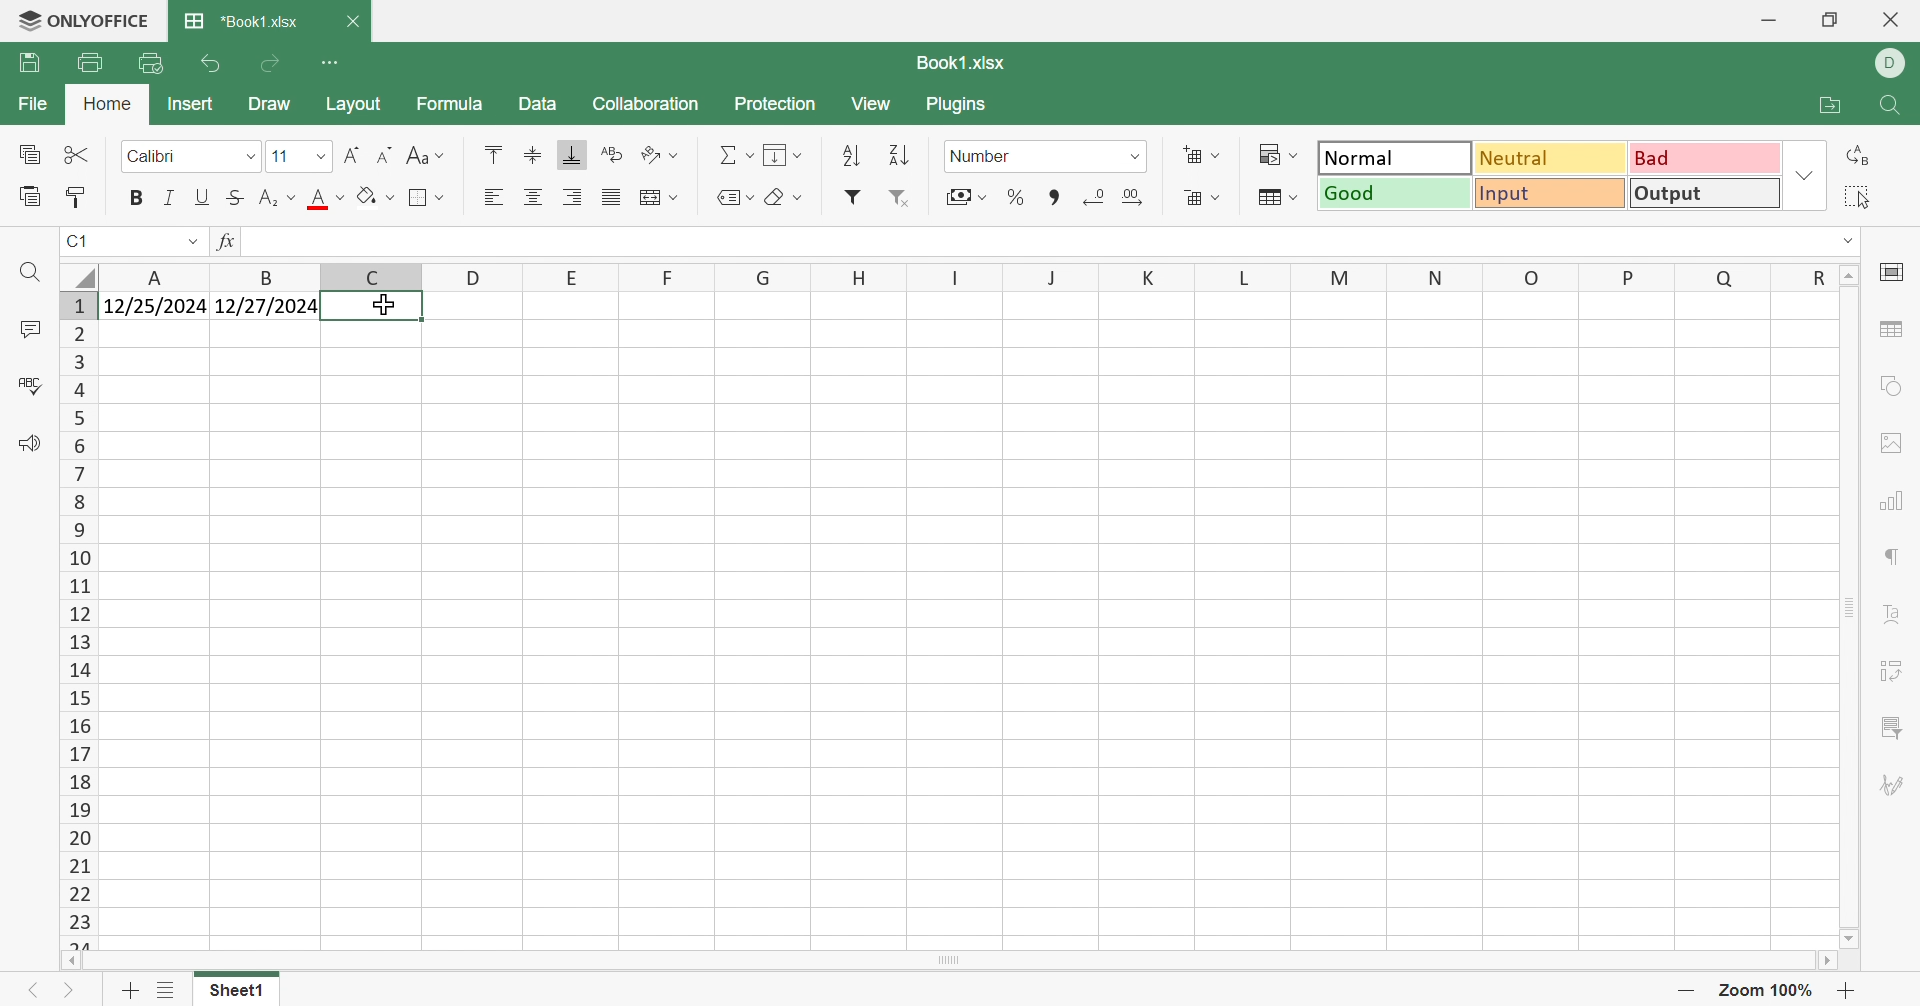  What do you see at coordinates (1886, 616) in the screenshot?
I see `Text Art settings` at bounding box center [1886, 616].